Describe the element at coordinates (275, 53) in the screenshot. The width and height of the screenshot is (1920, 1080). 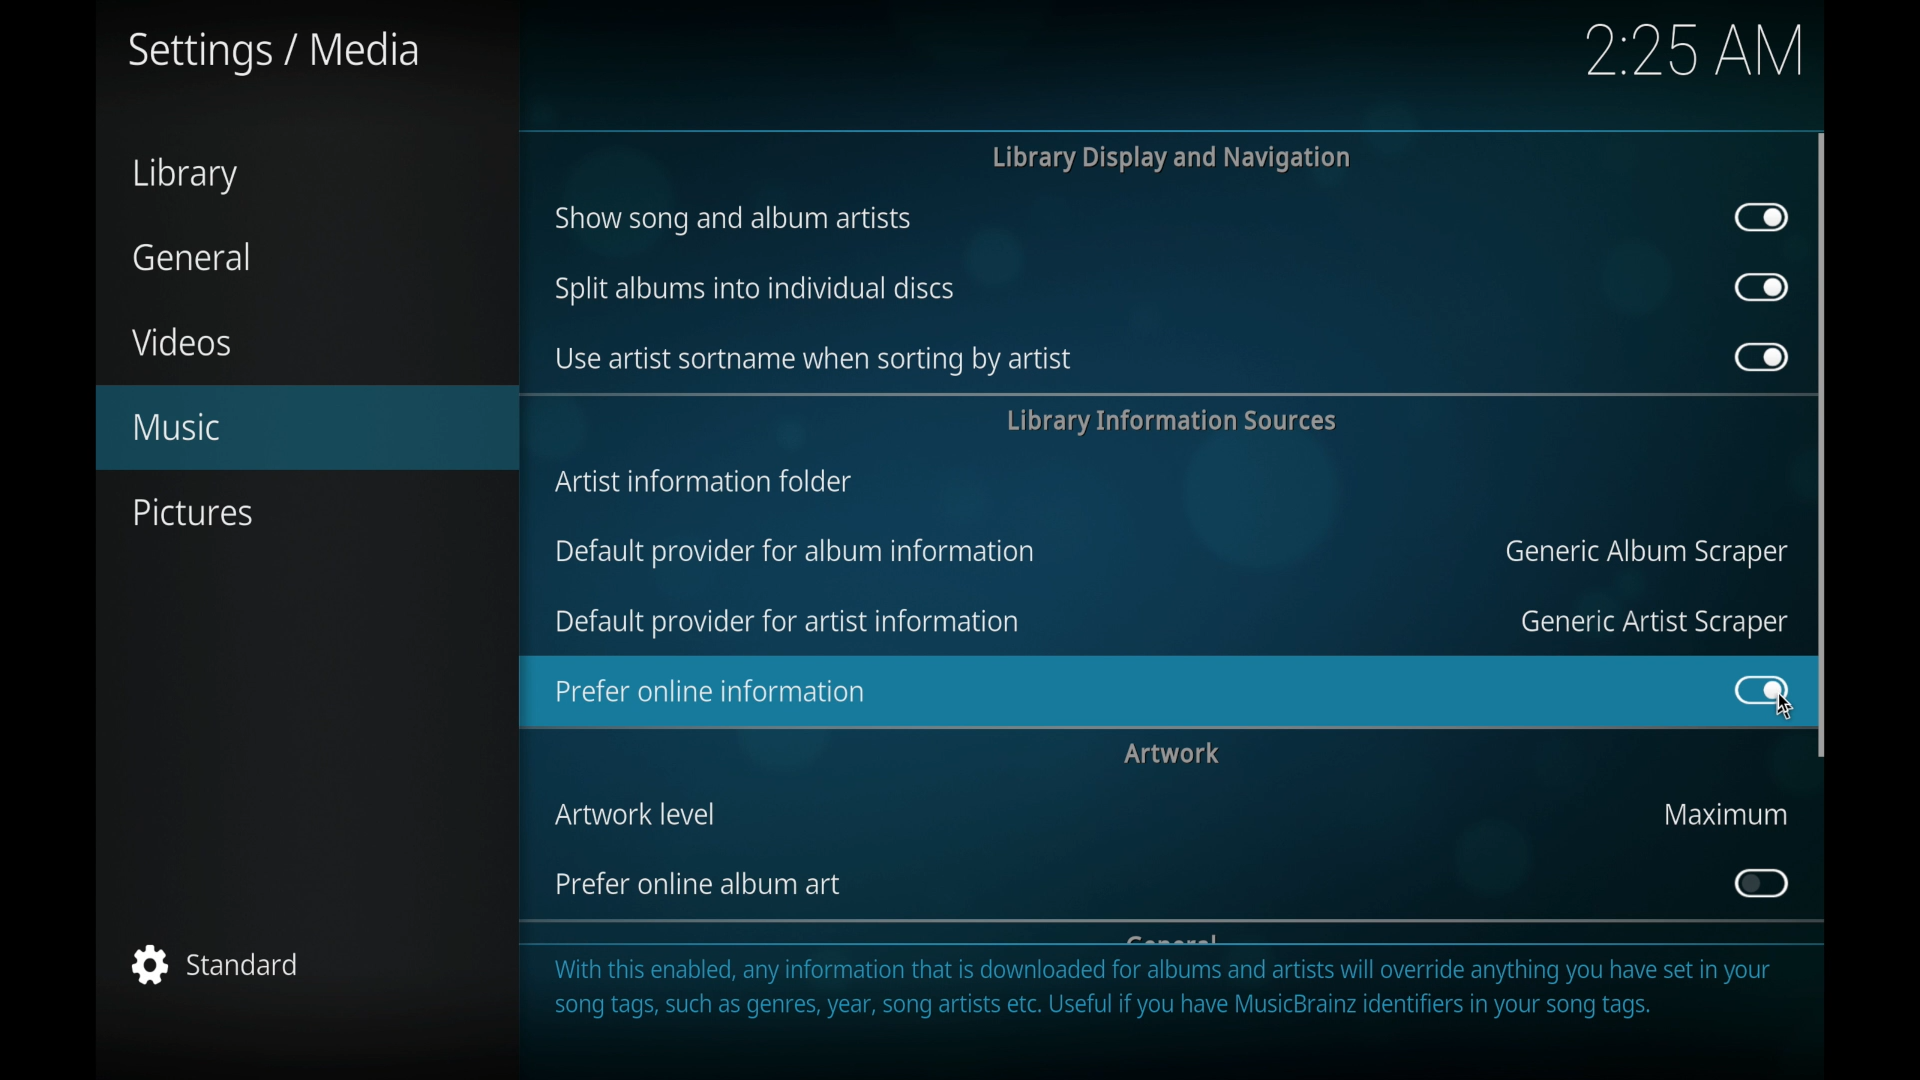
I see `settings/media` at that location.